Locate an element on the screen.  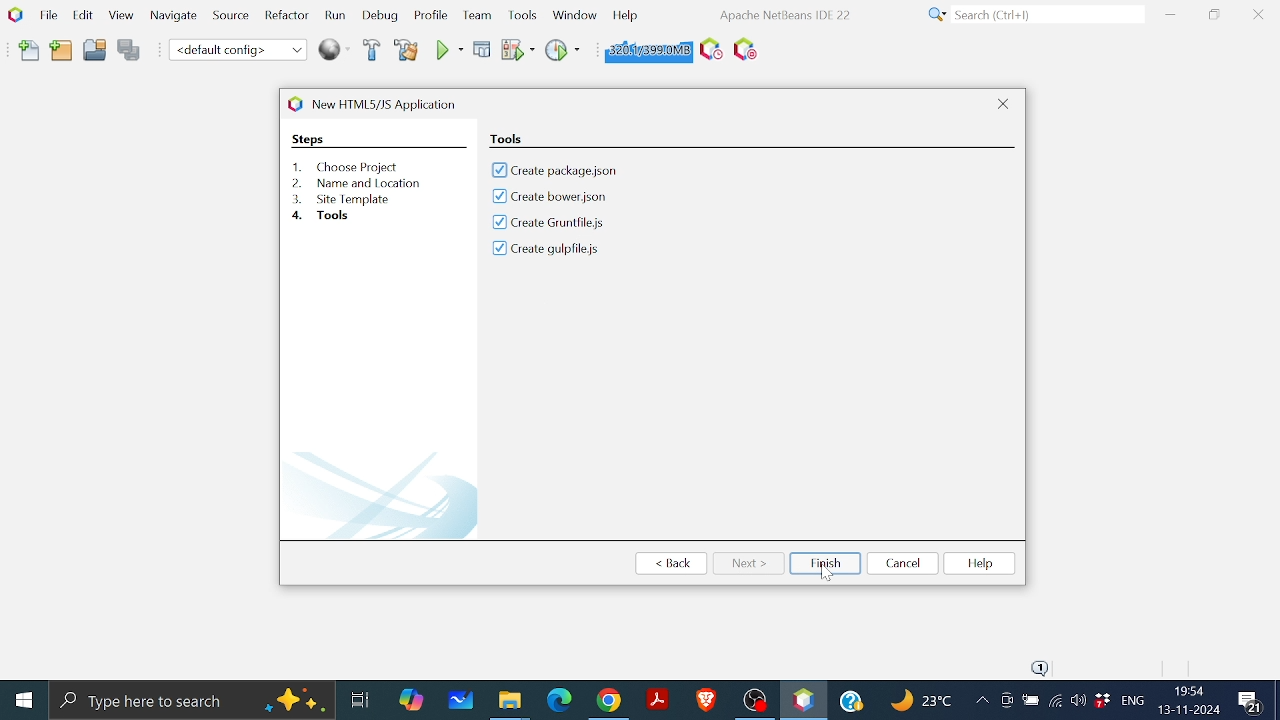
Create funtpile.js is located at coordinates (550, 224).